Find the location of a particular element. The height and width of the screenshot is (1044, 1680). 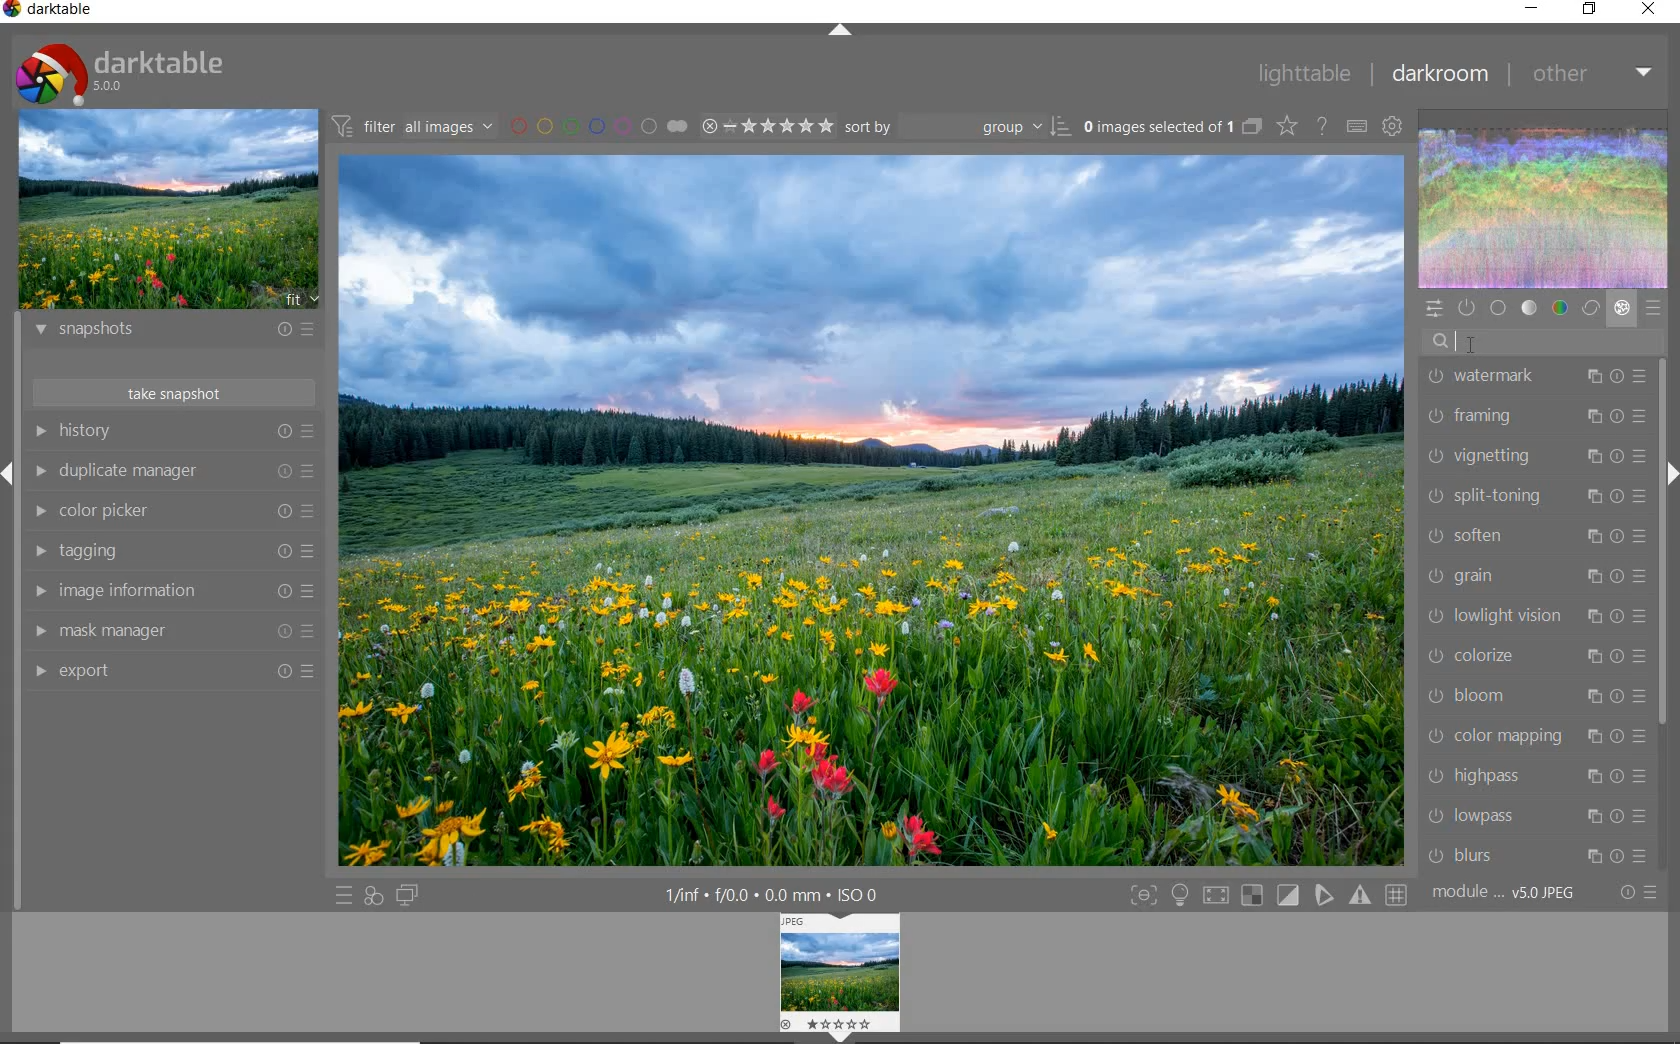

expand grouped images is located at coordinates (1172, 128).